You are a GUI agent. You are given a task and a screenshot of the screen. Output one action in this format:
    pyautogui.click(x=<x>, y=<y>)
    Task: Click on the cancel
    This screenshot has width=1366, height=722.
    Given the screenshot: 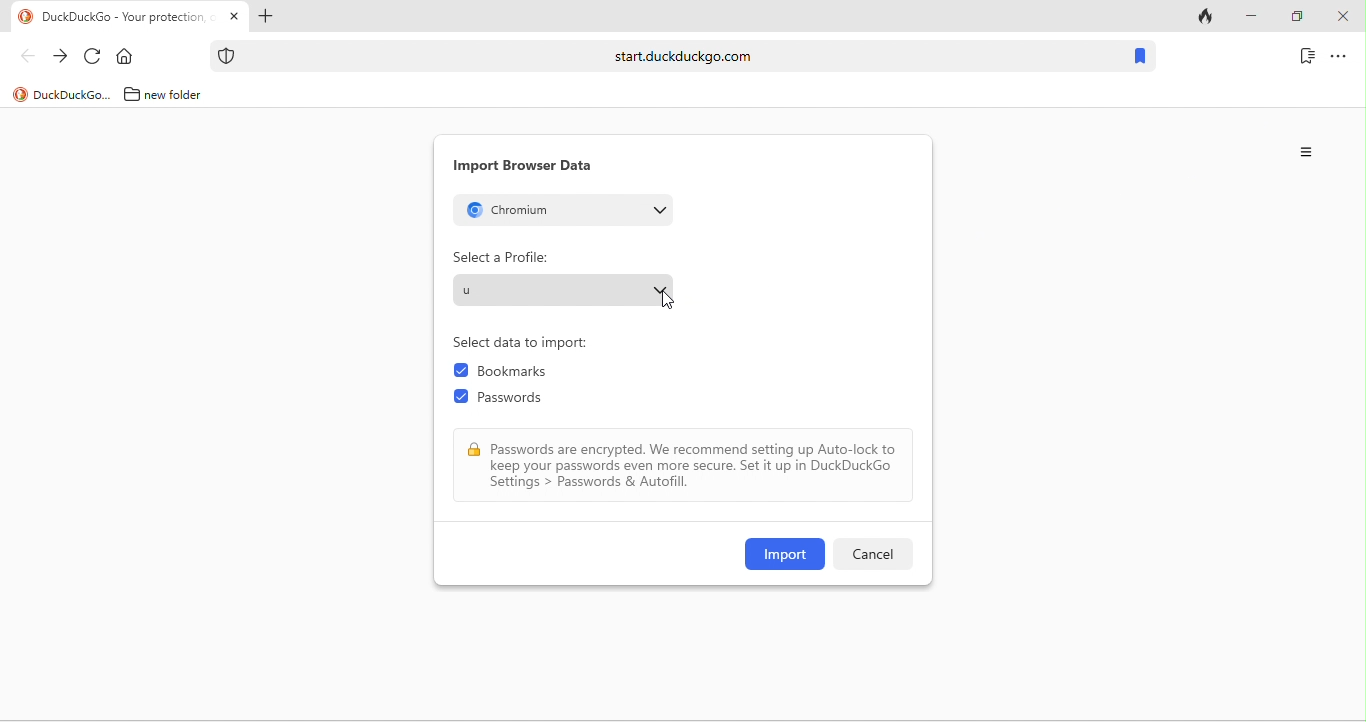 What is the action you would take?
    pyautogui.click(x=871, y=554)
    